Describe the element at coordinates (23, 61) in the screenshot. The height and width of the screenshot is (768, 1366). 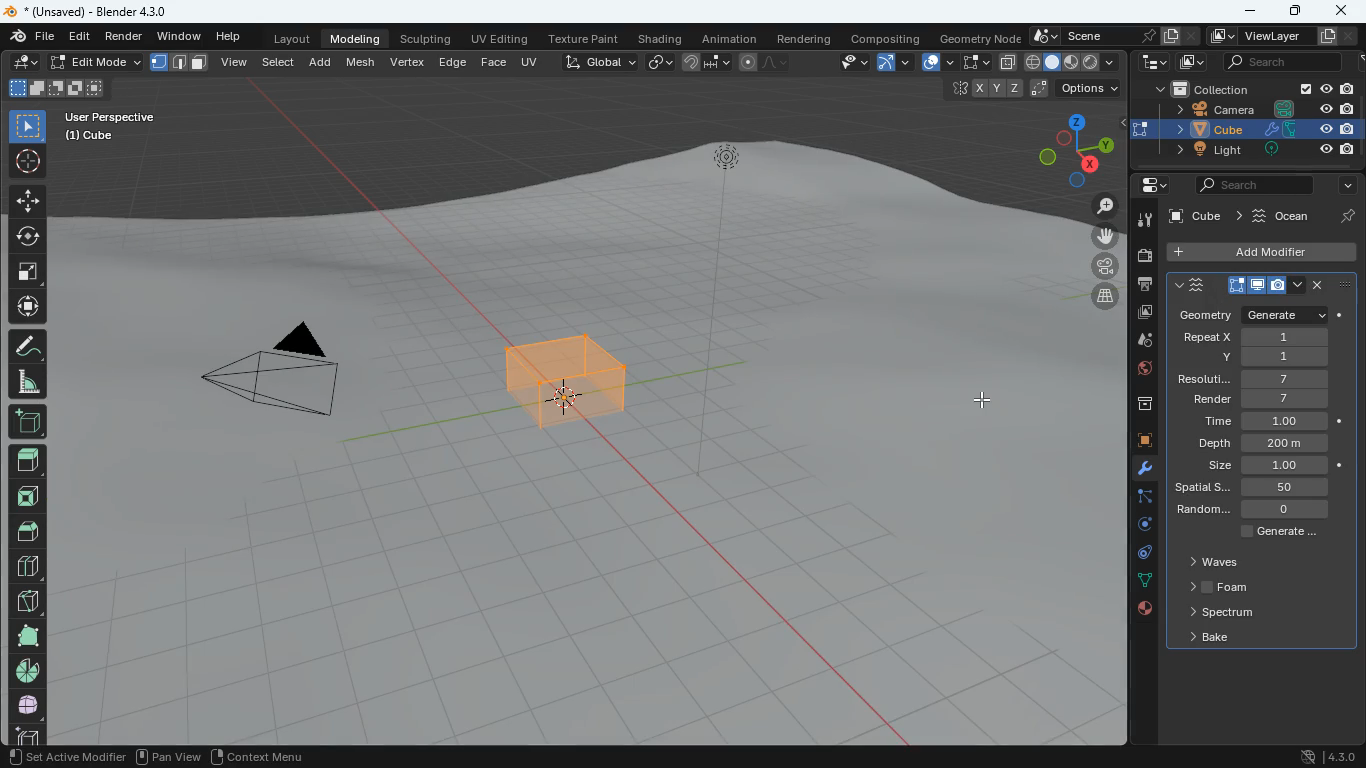
I see `edit` at that location.